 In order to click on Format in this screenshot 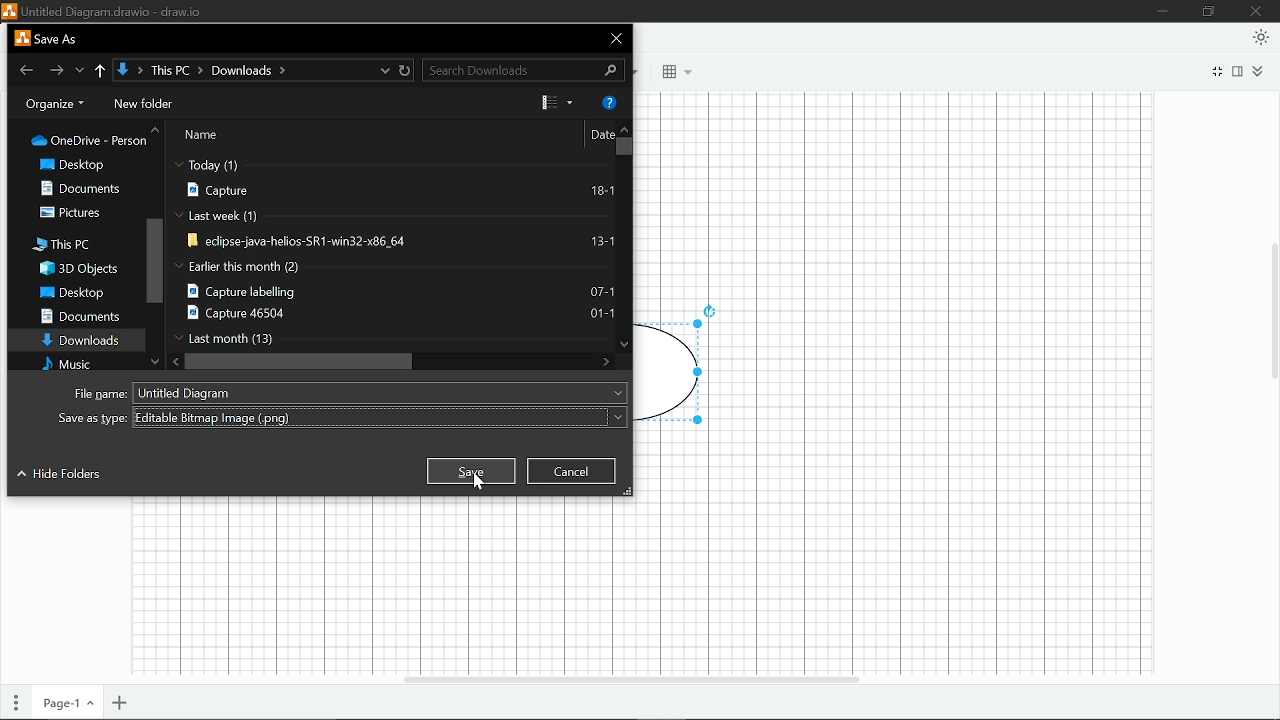, I will do `click(1240, 72)`.